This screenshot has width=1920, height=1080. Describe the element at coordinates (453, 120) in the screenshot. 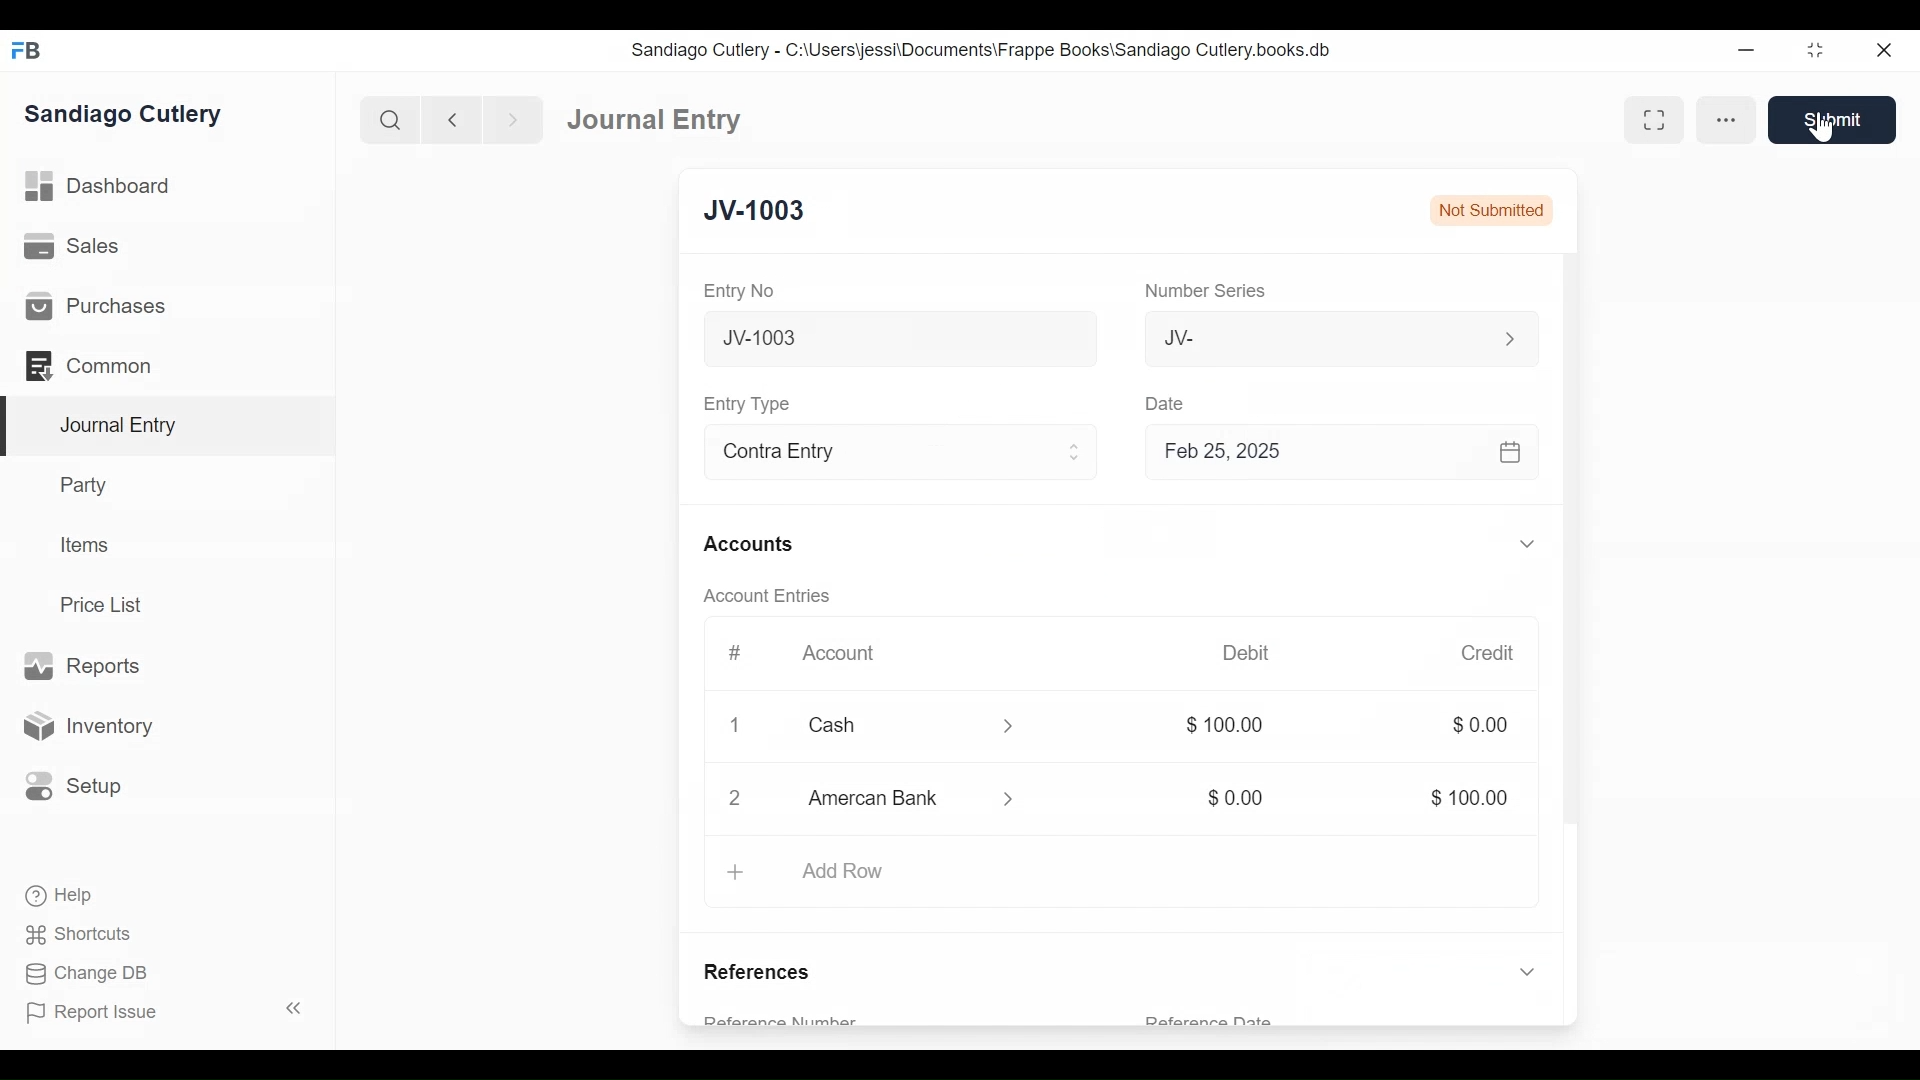

I see `Navigate Back` at that location.